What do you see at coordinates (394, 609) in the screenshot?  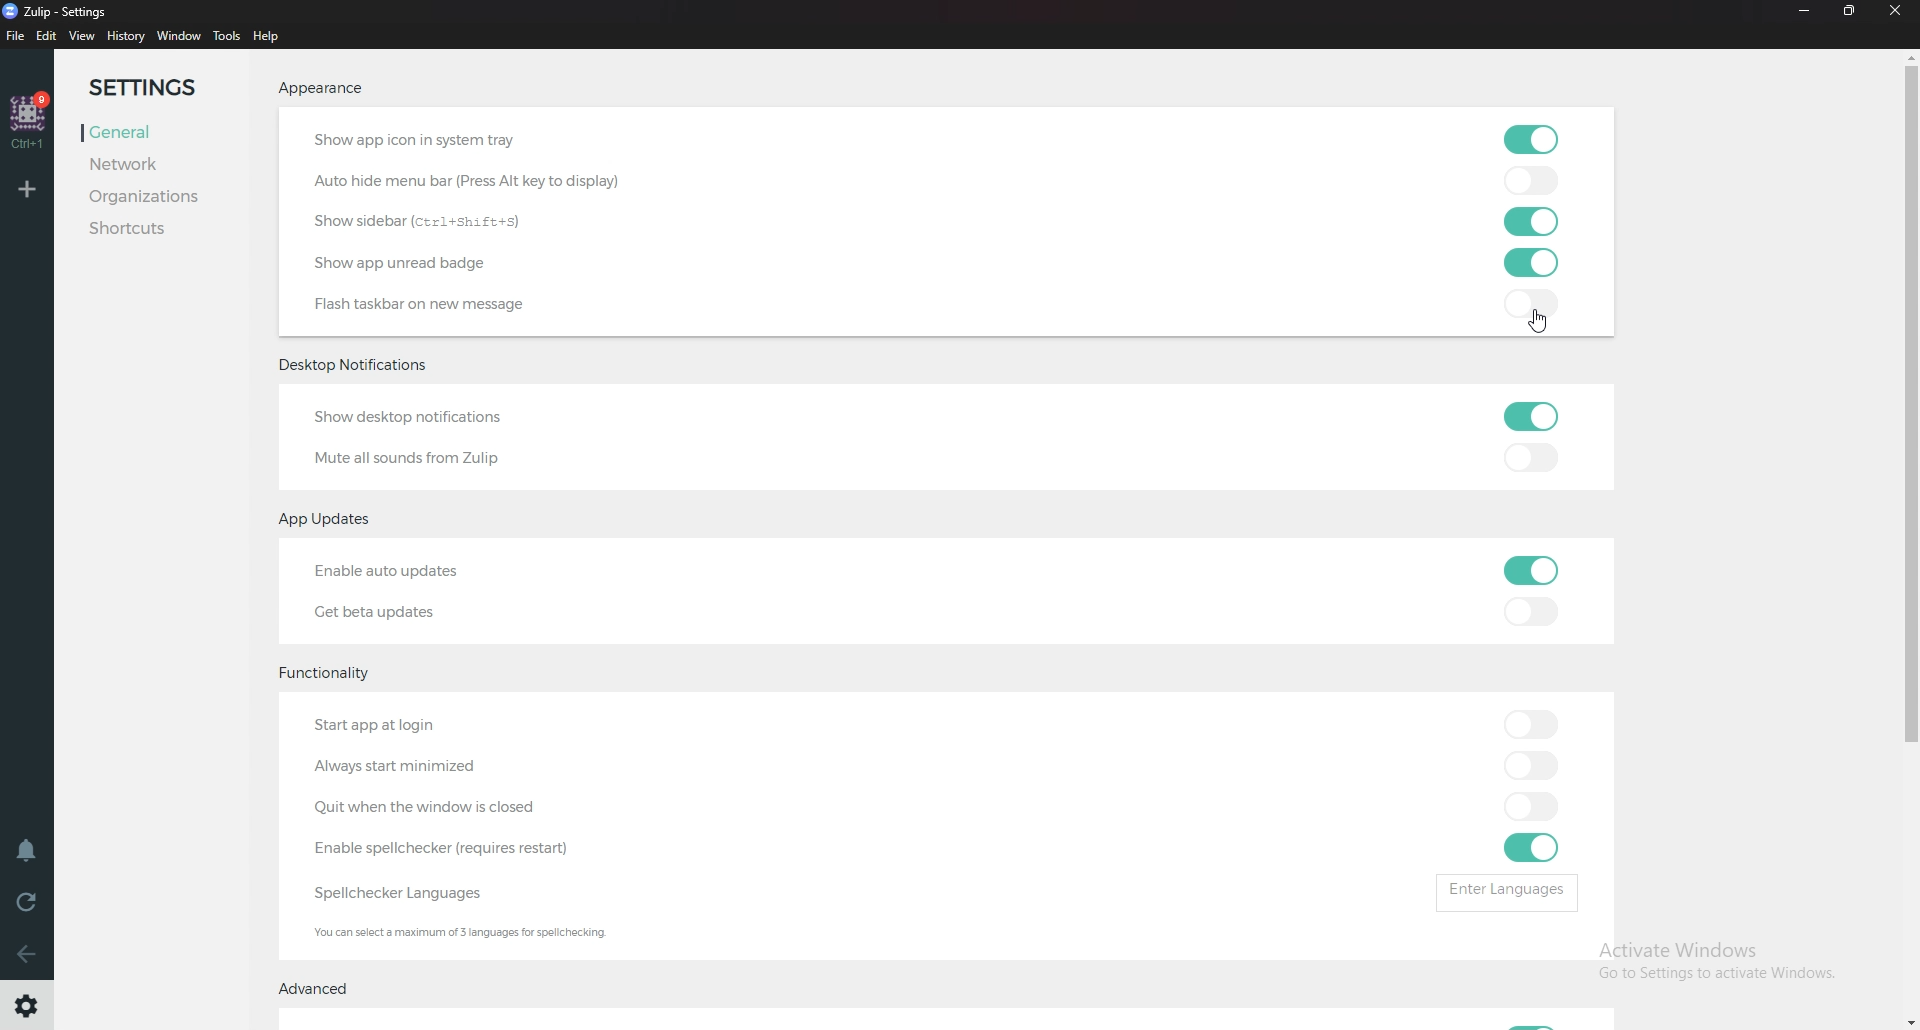 I see `Get beta updates` at bounding box center [394, 609].